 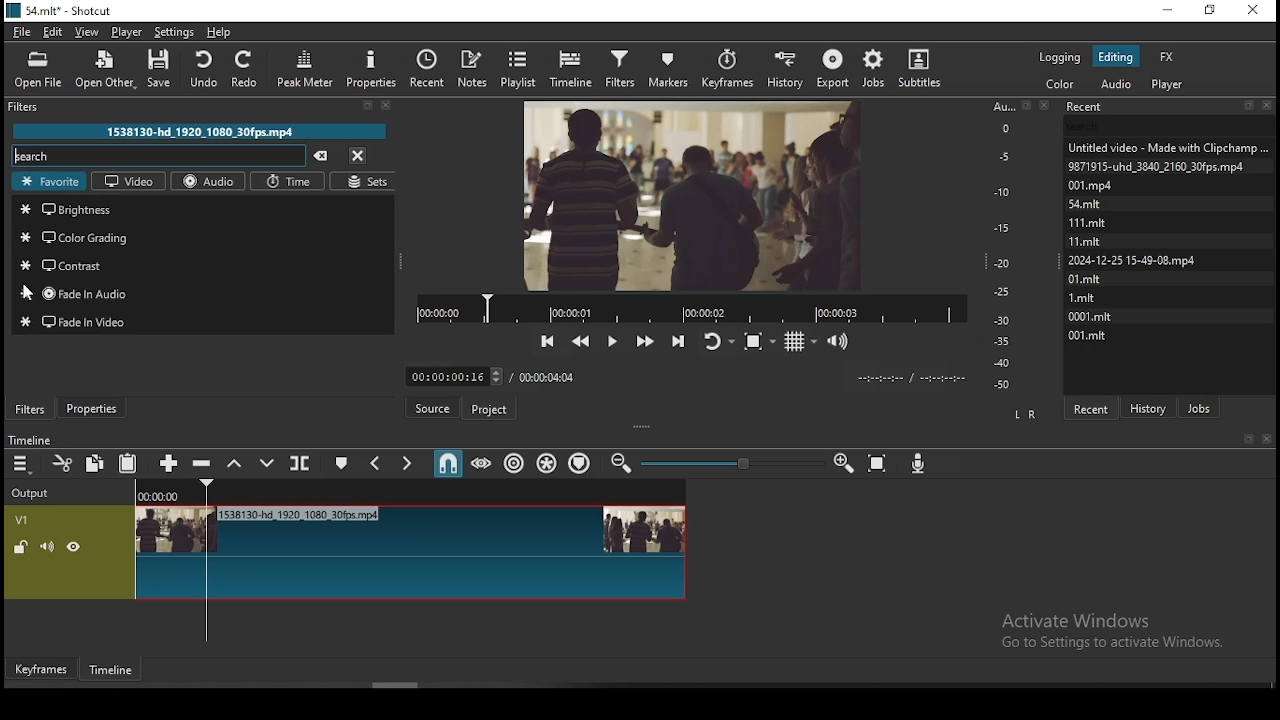 I want to click on zoom timeline out, so click(x=843, y=464).